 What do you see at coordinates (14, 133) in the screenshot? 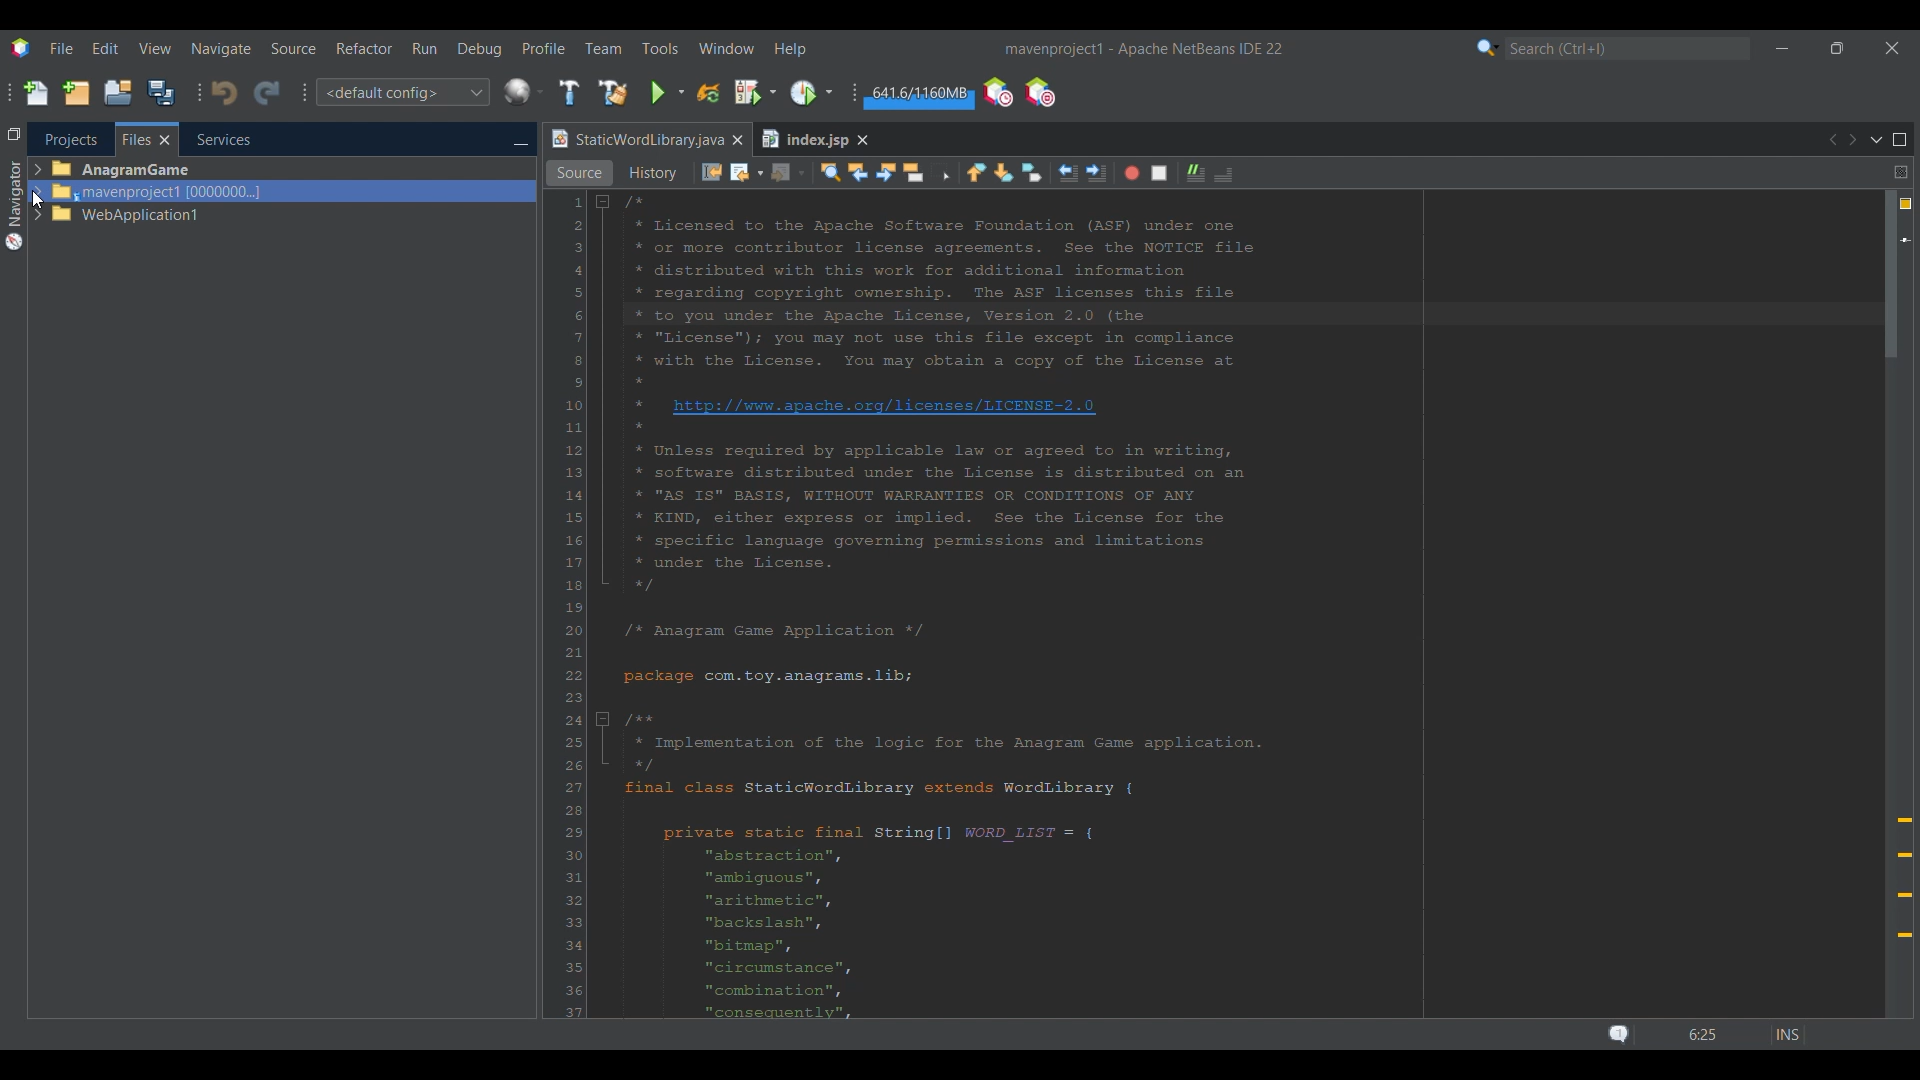
I see `Restore window group` at bounding box center [14, 133].